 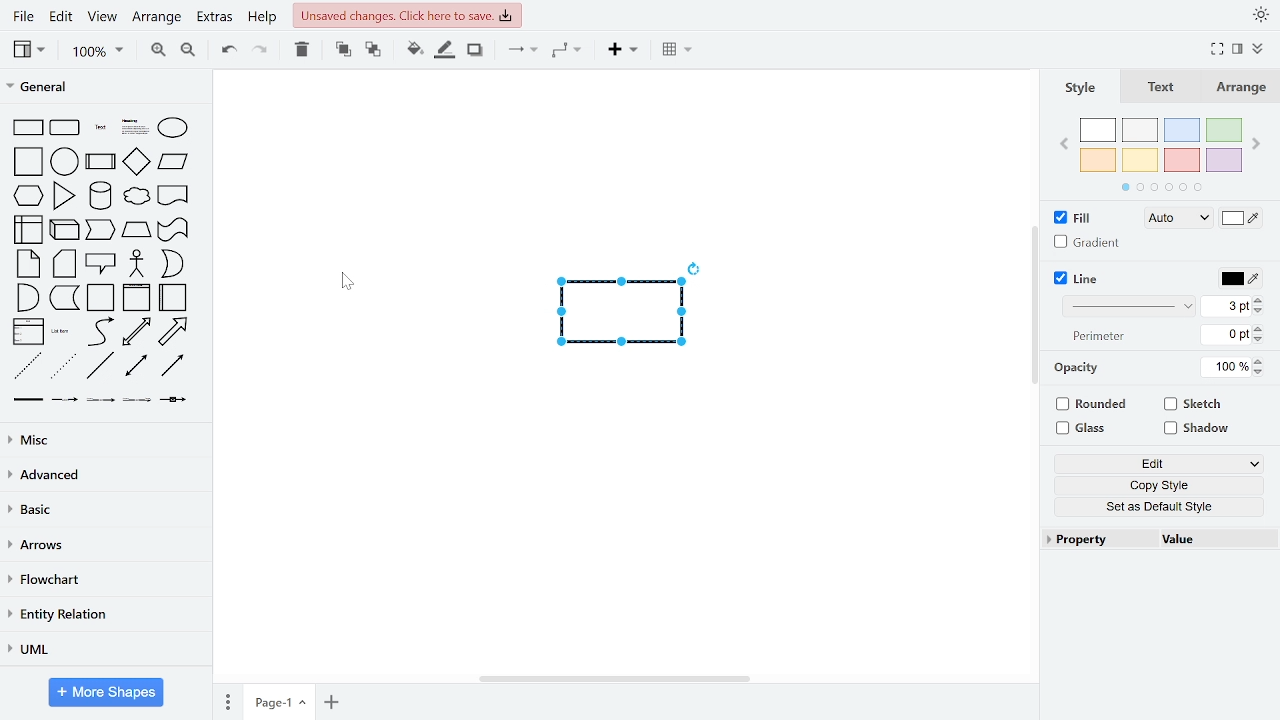 What do you see at coordinates (1074, 218) in the screenshot?
I see `fill` at bounding box center [1074, 218].